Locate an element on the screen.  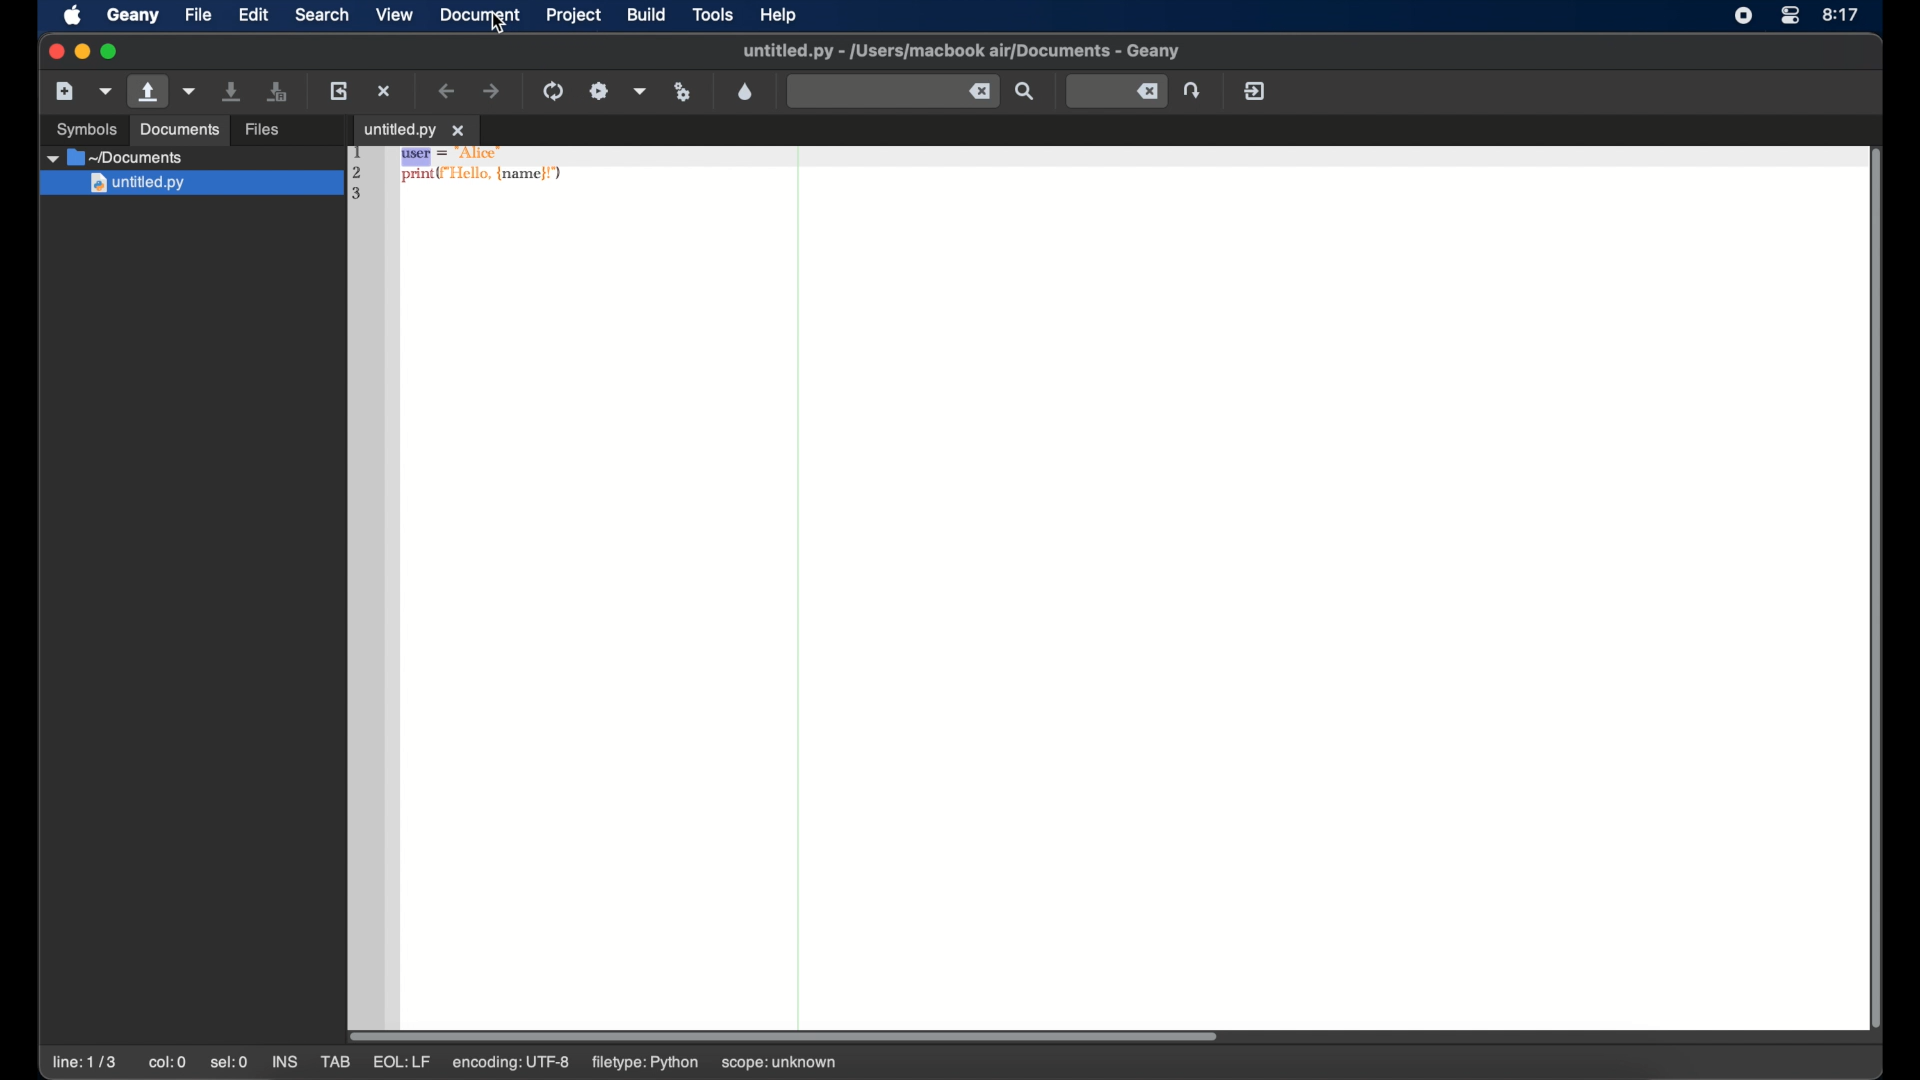
tab is located at coordinates (334, 1062).